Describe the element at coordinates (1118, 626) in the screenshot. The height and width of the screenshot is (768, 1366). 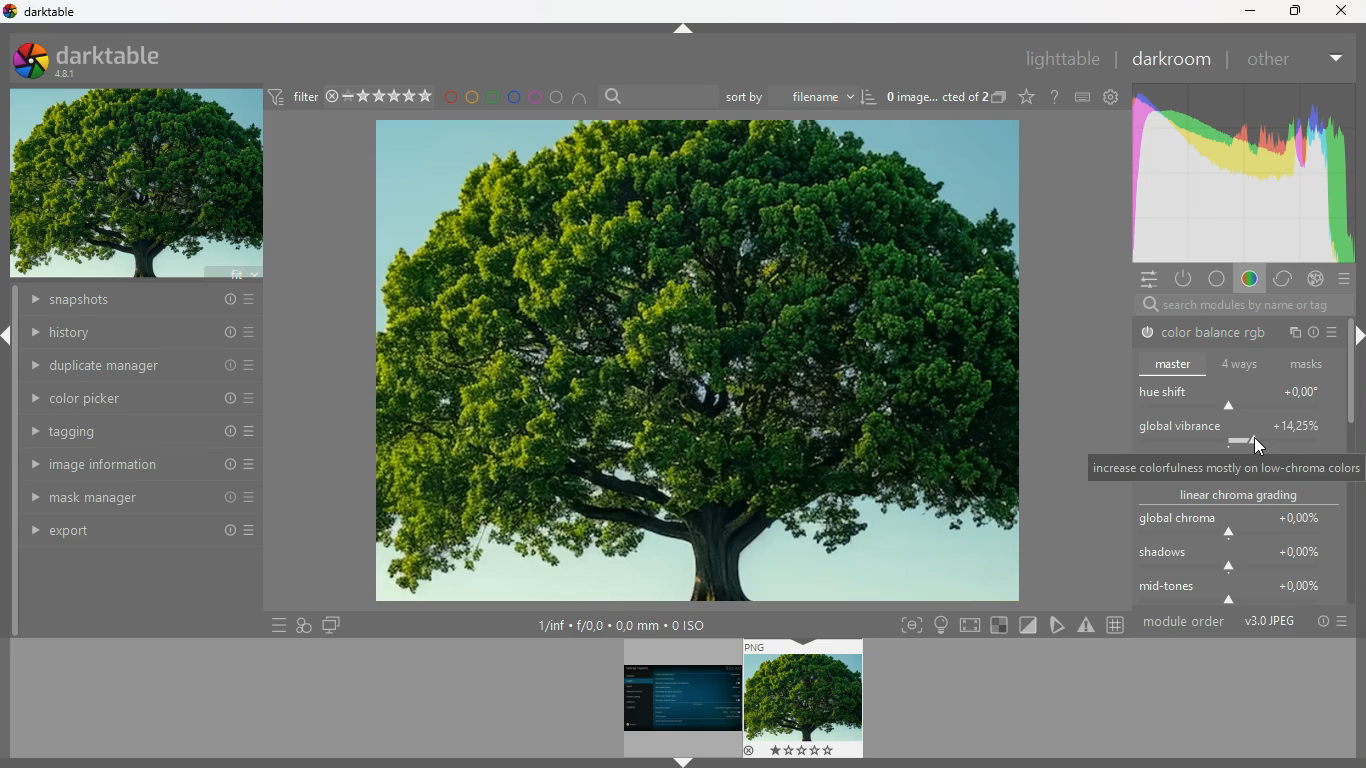
I see `#` at that location.